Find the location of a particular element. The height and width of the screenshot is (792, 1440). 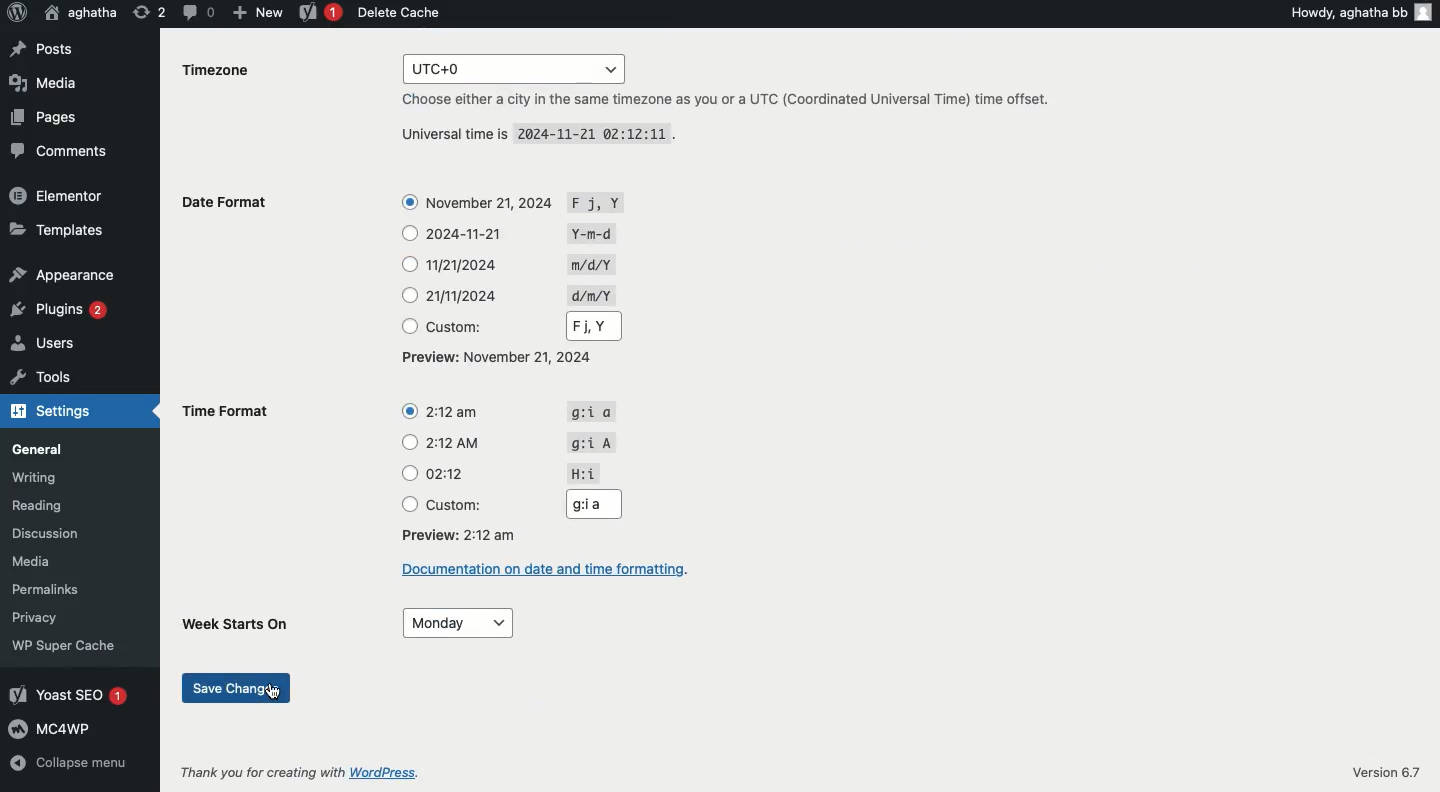

General is located at coordinates (46, 449).